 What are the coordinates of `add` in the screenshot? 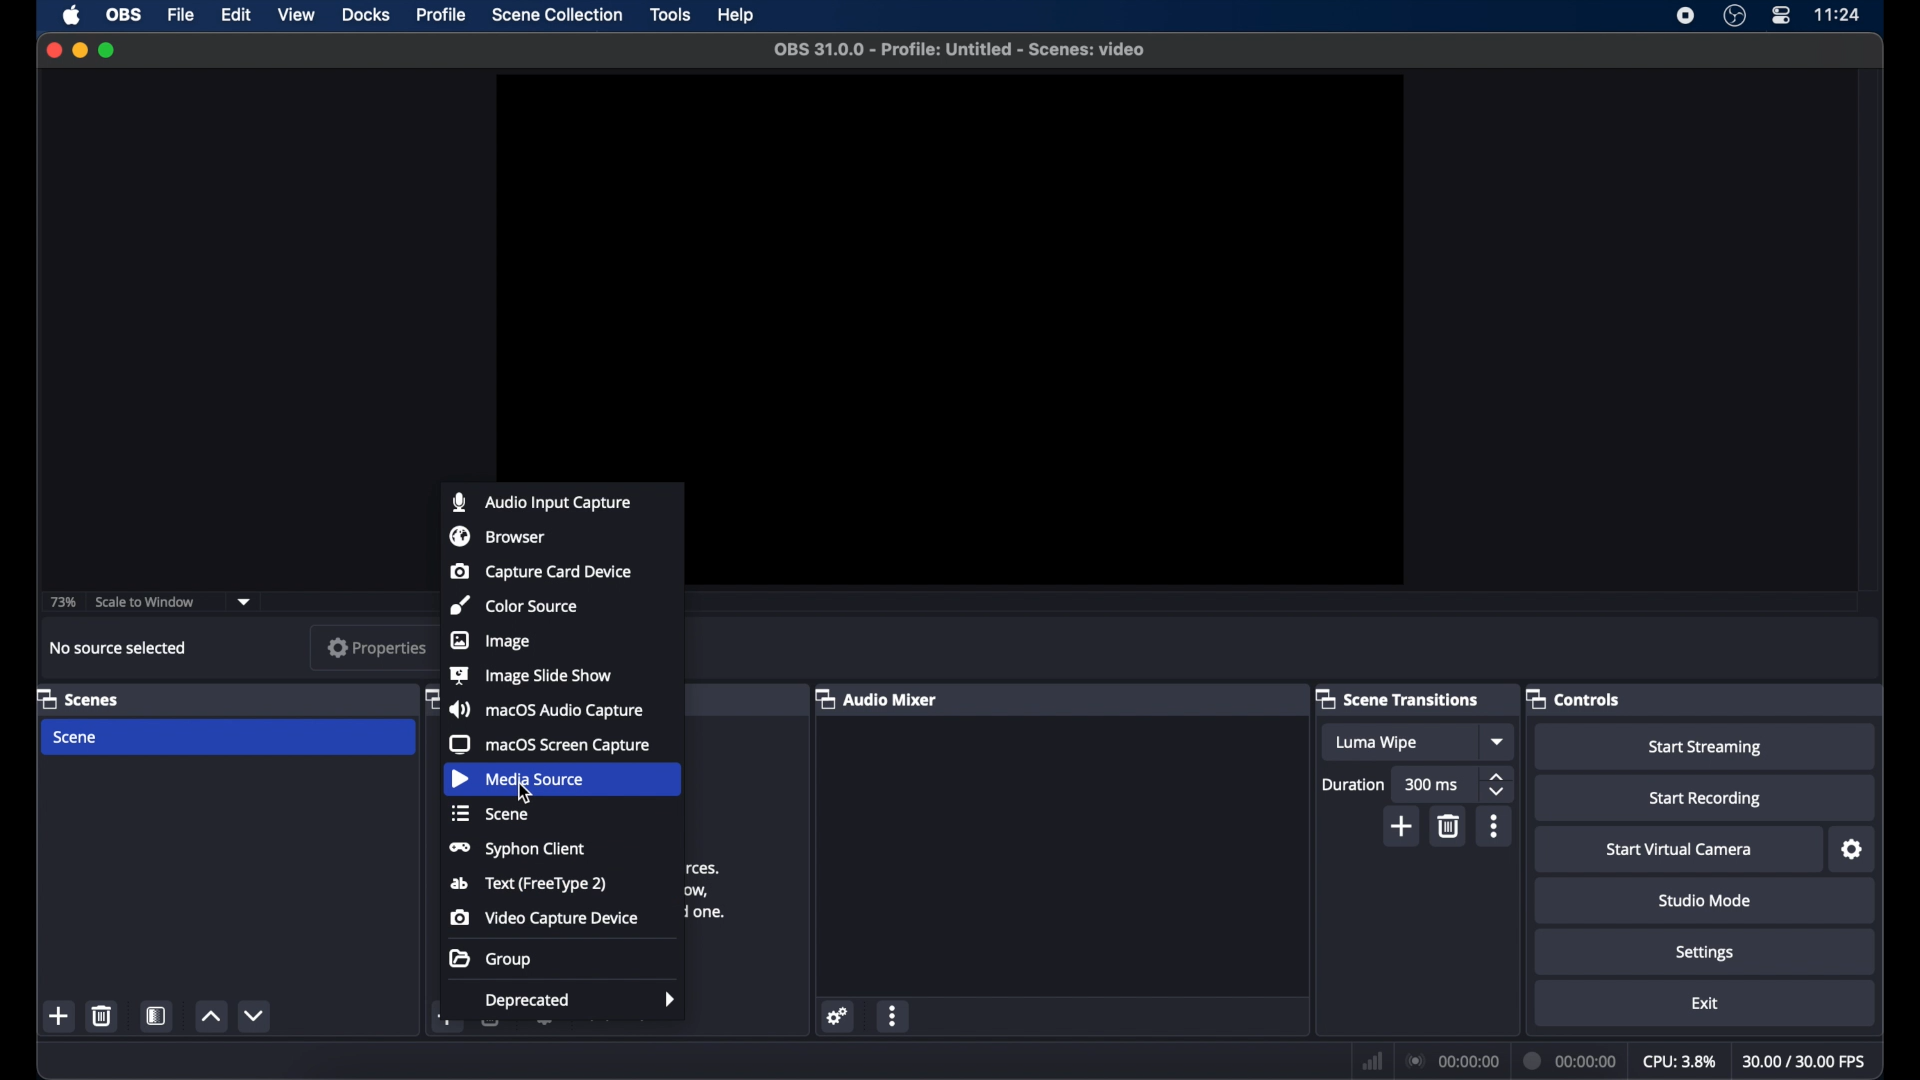 It's located at (445, 1016).